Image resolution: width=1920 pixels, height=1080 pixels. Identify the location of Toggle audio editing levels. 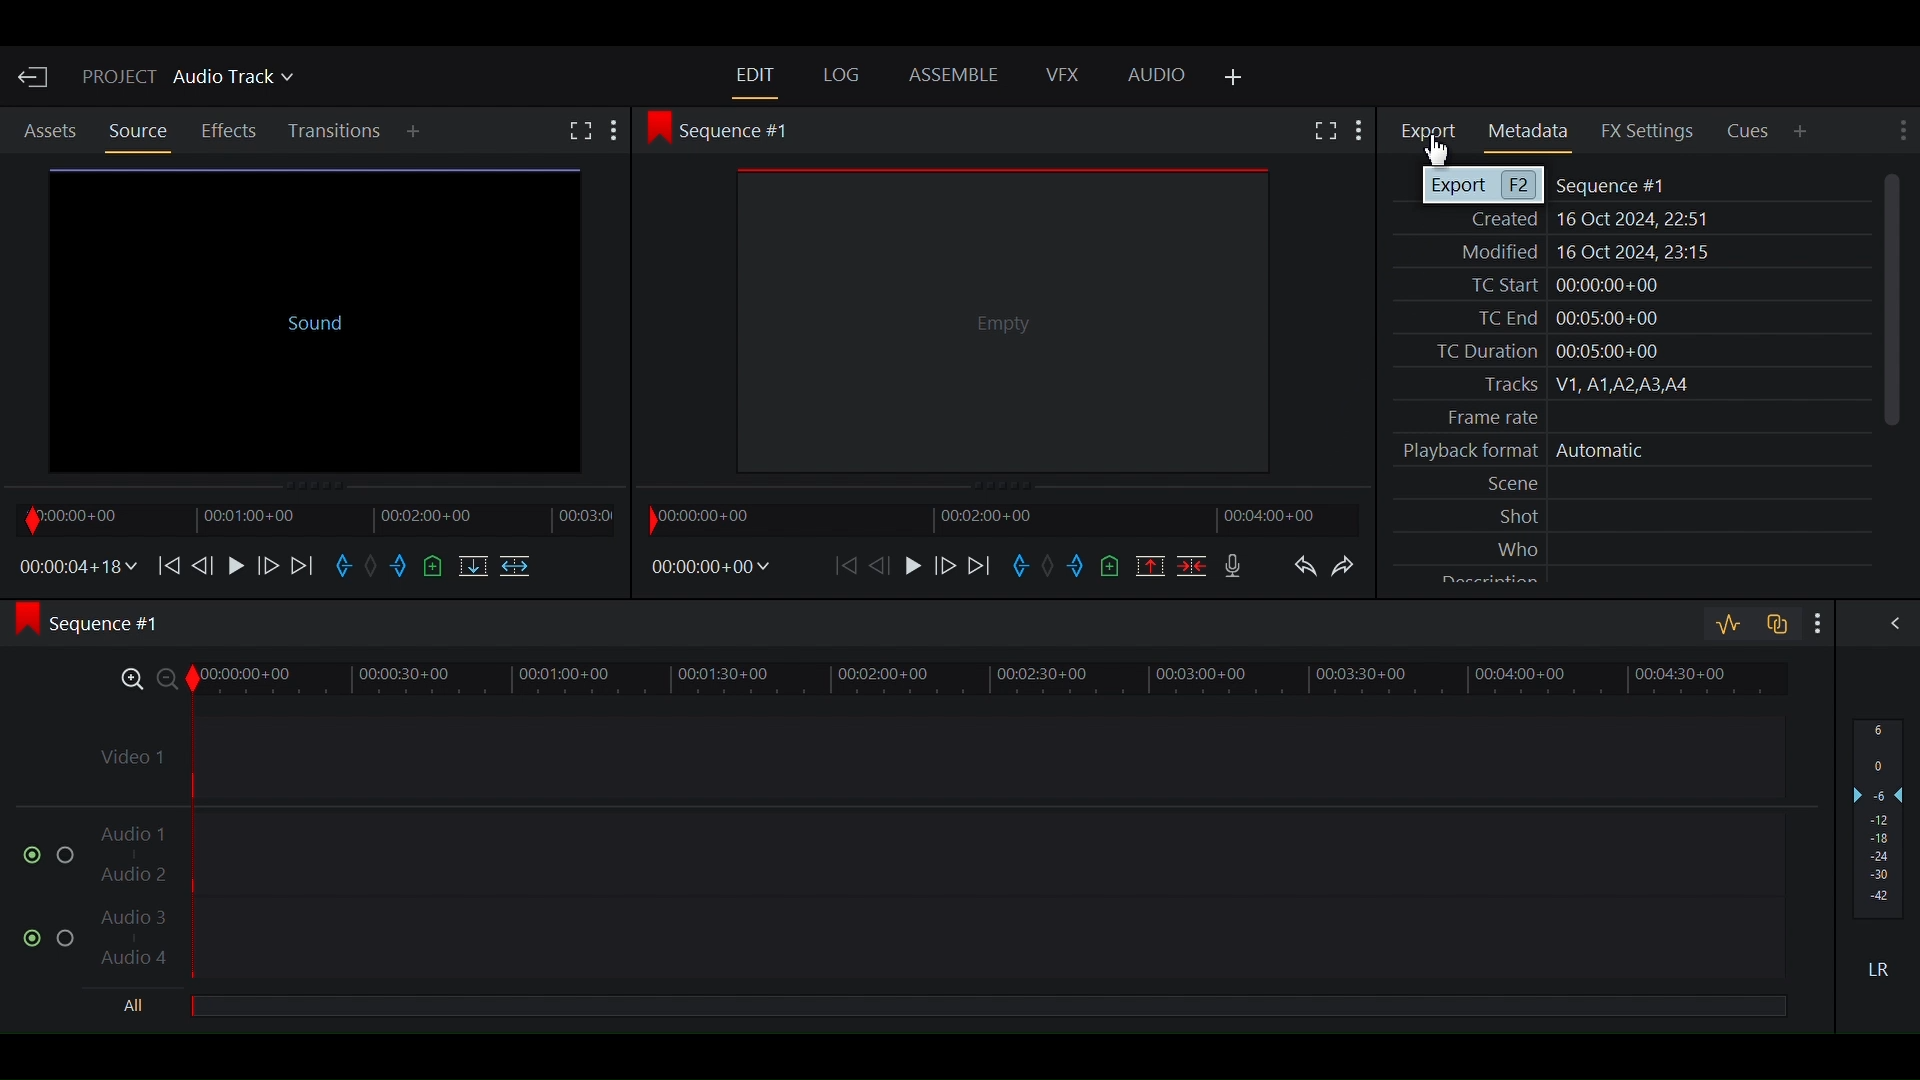
(1727, 625).